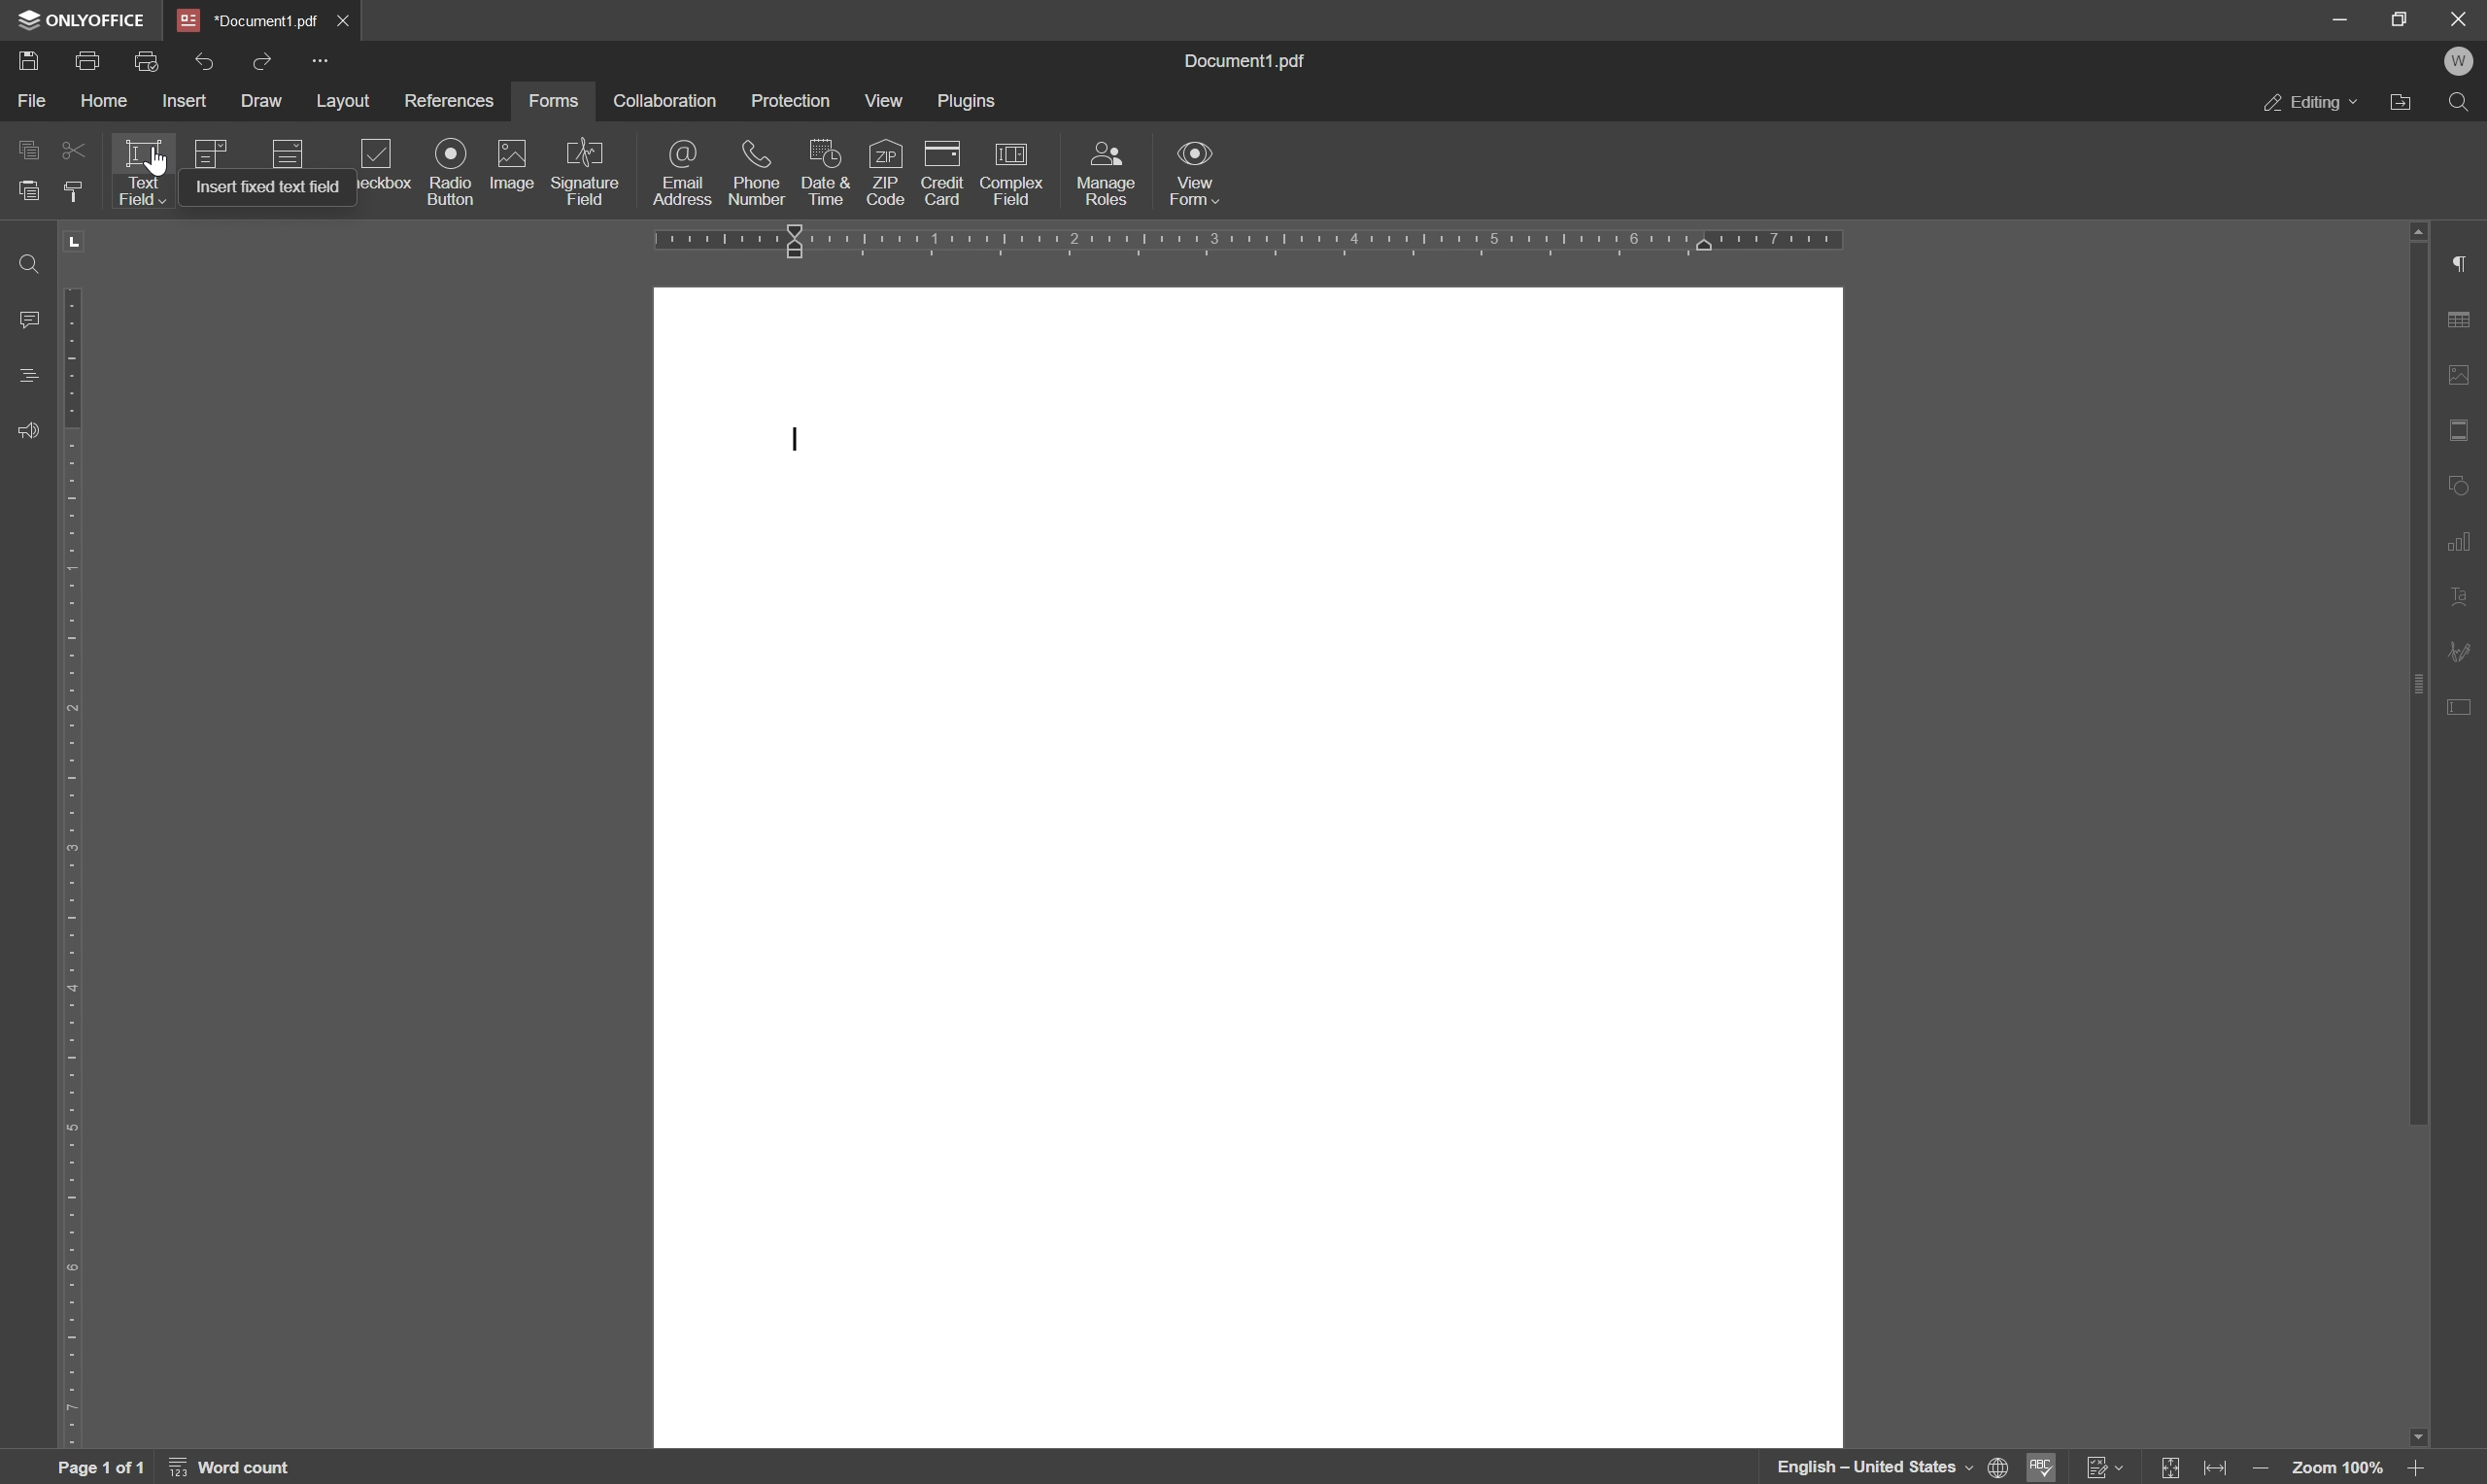 This screenshot has width=2487, height=1484. Describe the element at coordinates (1254, 62) in the screenshot. I see `` at that location.